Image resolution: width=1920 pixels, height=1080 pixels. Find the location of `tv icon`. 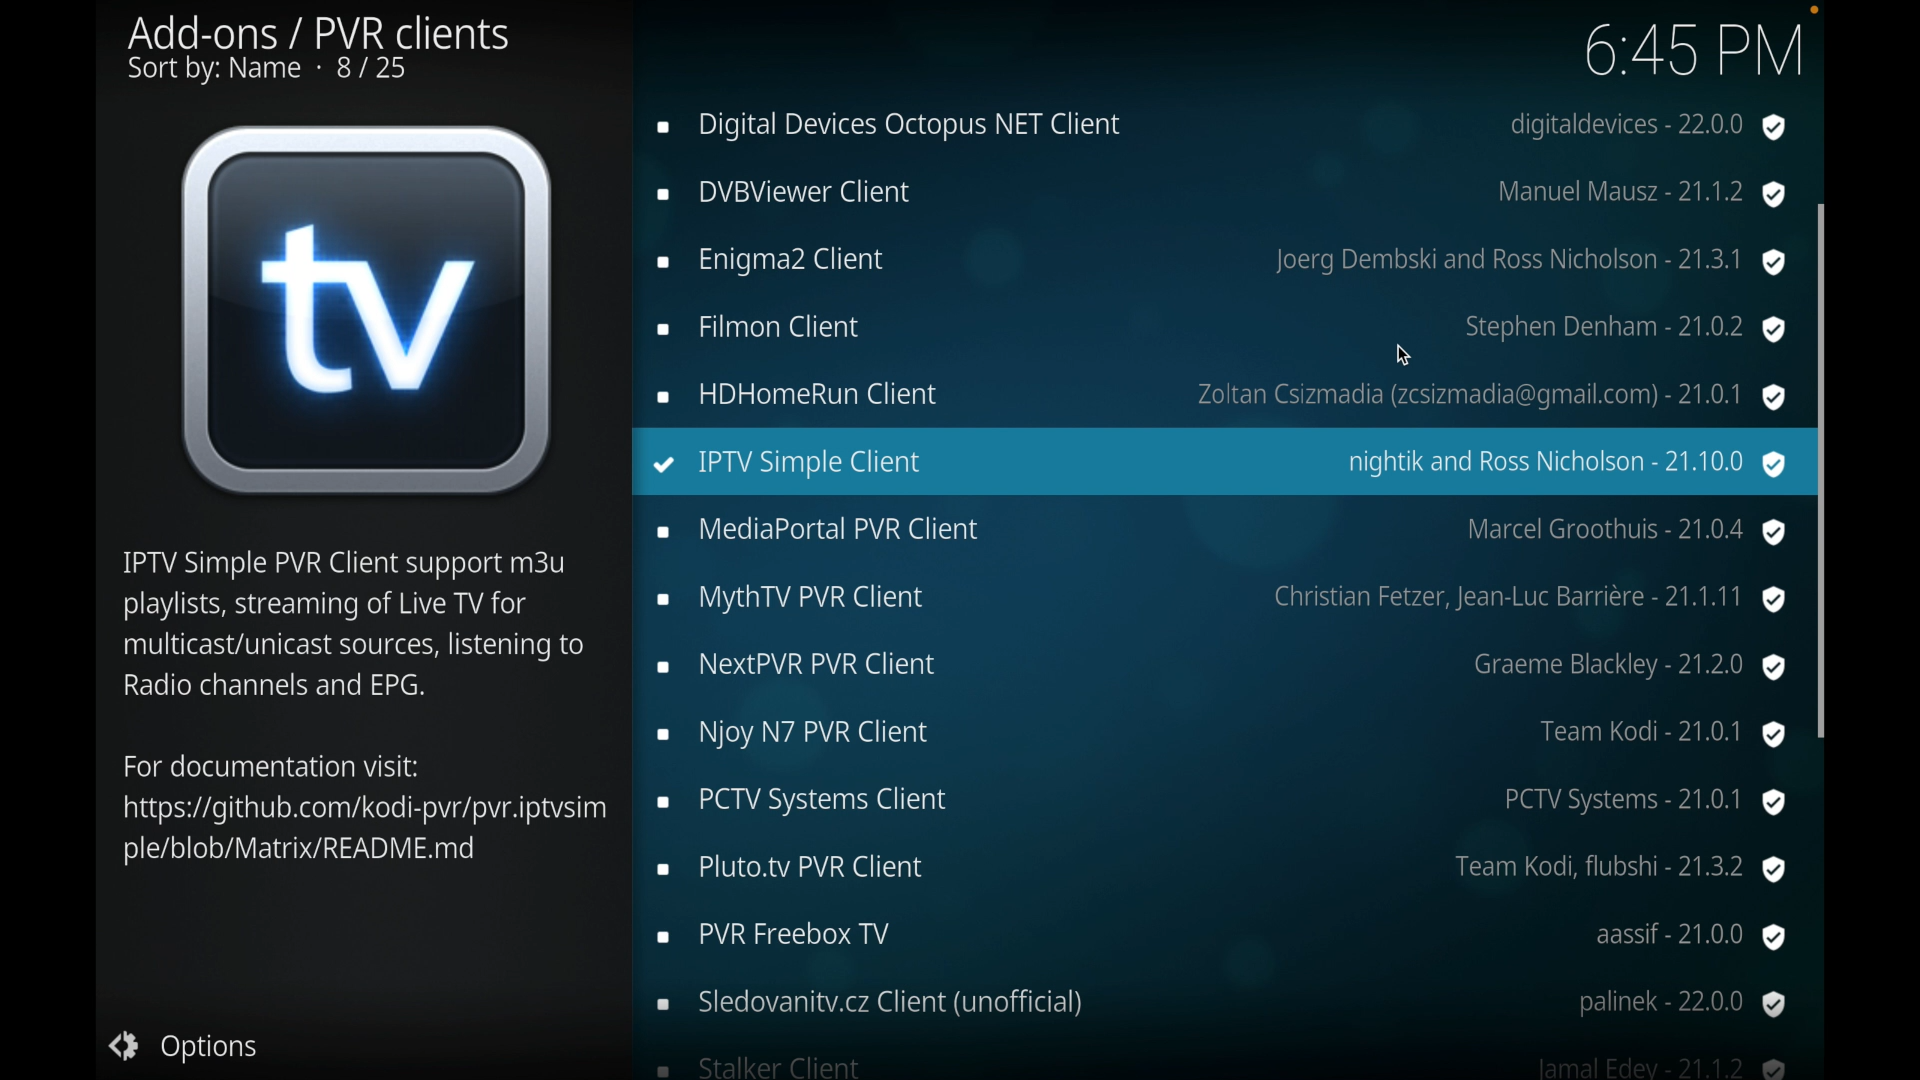

tv icon is located at coordinates (368, 309).